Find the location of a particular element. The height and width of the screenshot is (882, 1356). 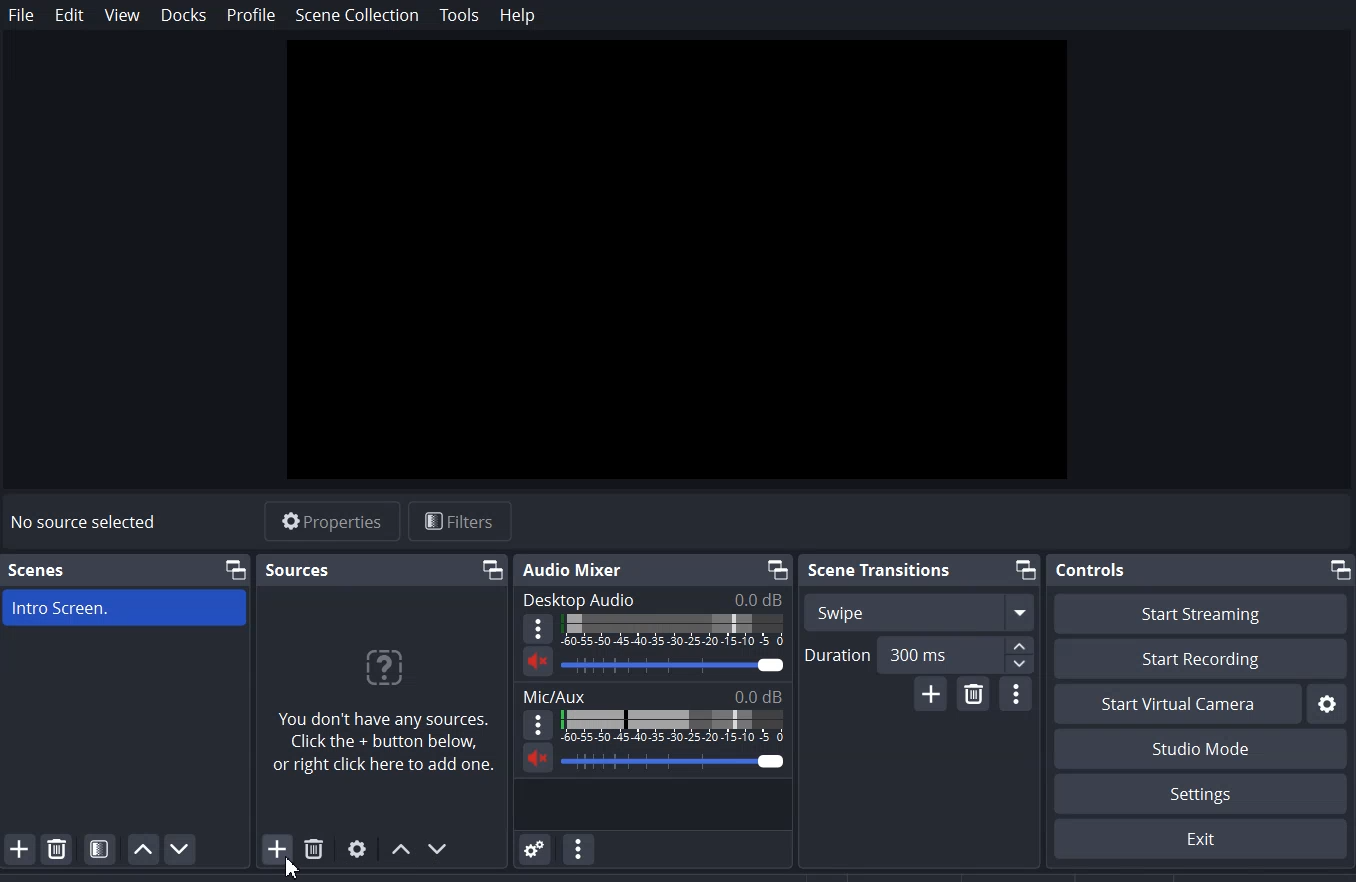

Remove Selected Scene is located at coordinates (57, 847).